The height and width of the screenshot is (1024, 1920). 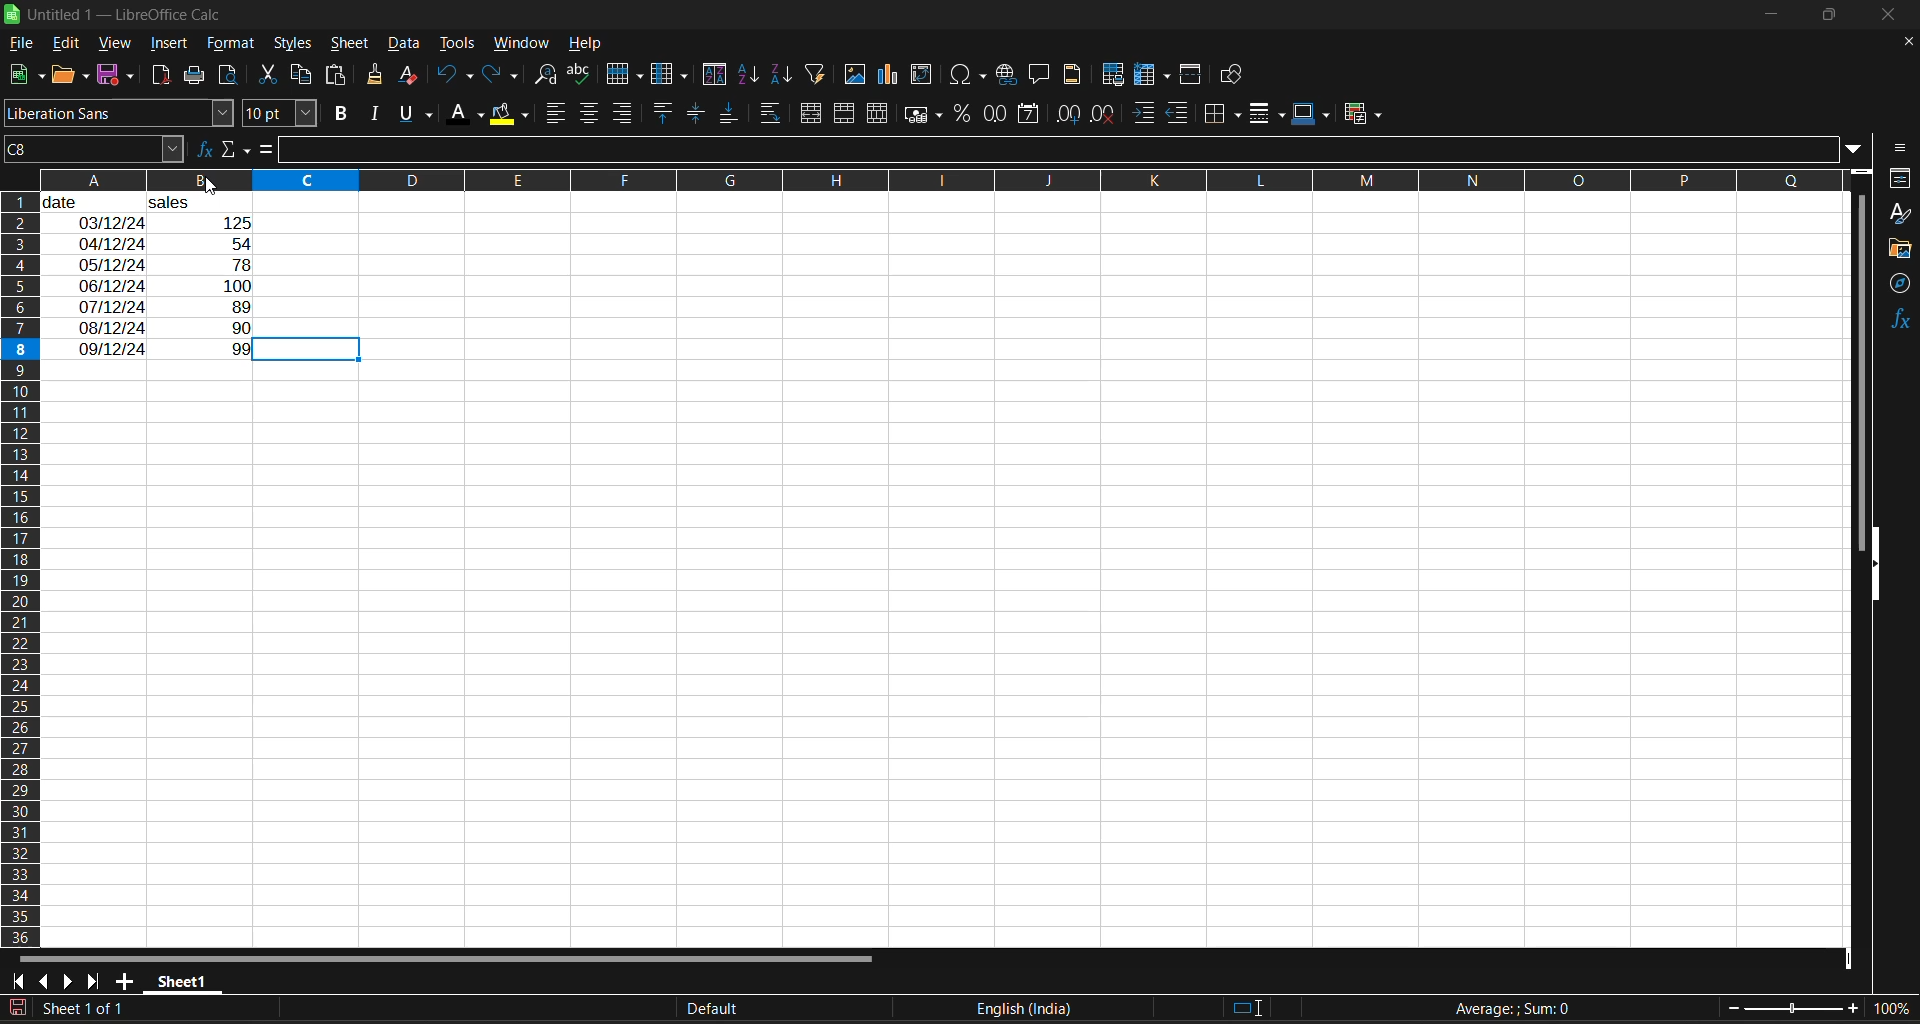 I want to click on font color, so click(x=468, y=115).